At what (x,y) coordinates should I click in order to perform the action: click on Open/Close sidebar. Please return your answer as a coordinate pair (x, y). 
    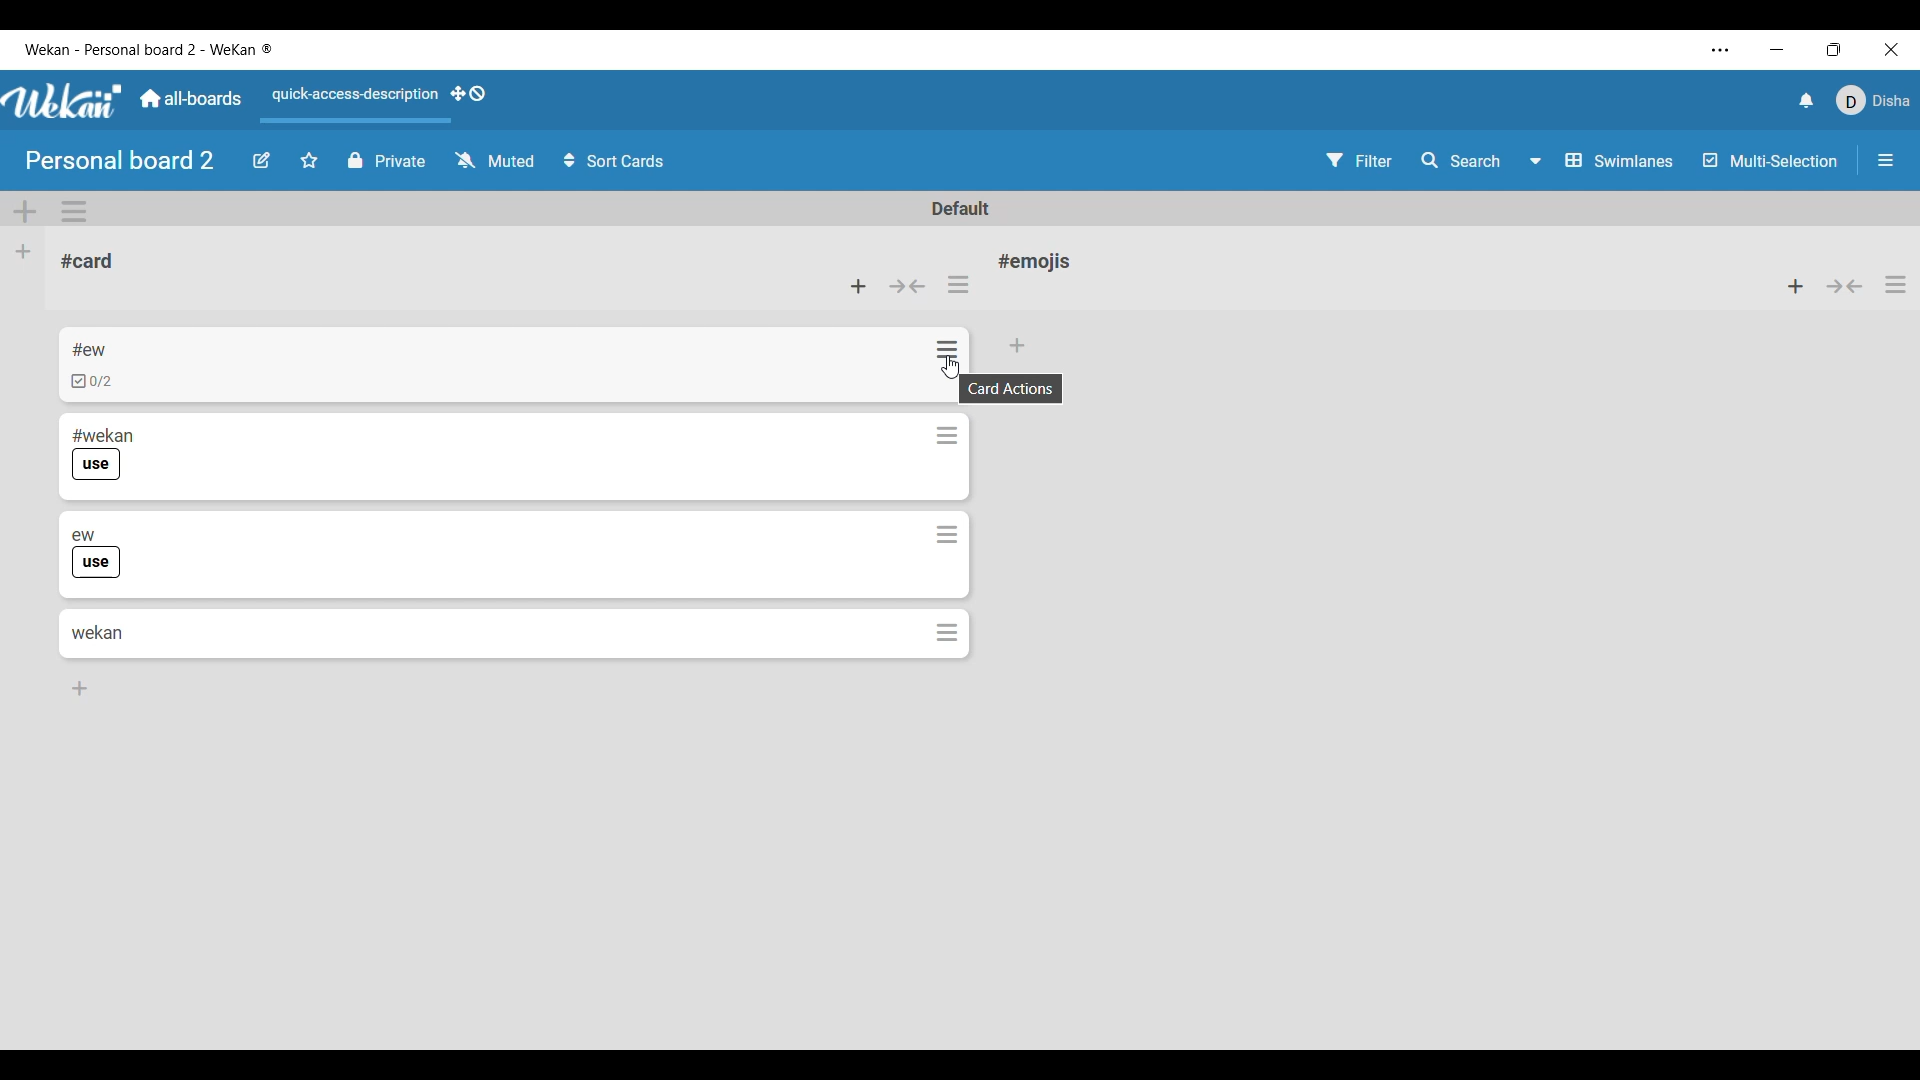
    Looking at the image, I should click on (1886, 160).